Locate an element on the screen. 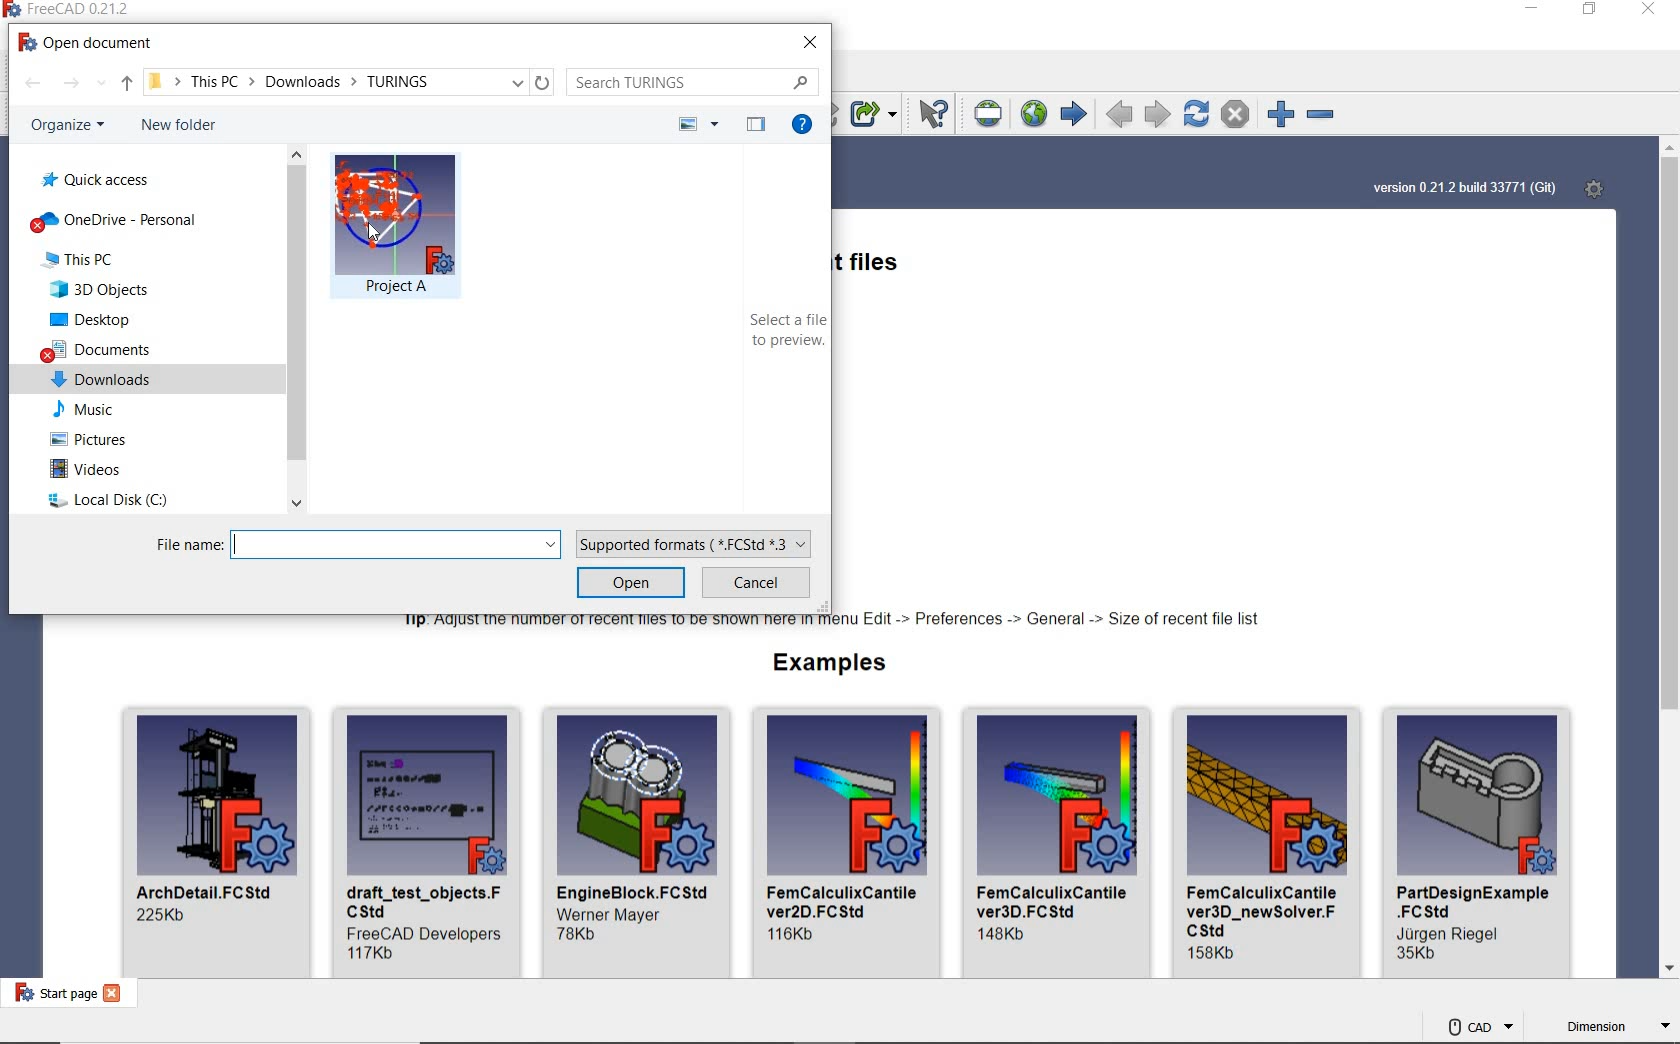 The image size is (1680, 1044). SET URL is located at coordinates (990, 114).